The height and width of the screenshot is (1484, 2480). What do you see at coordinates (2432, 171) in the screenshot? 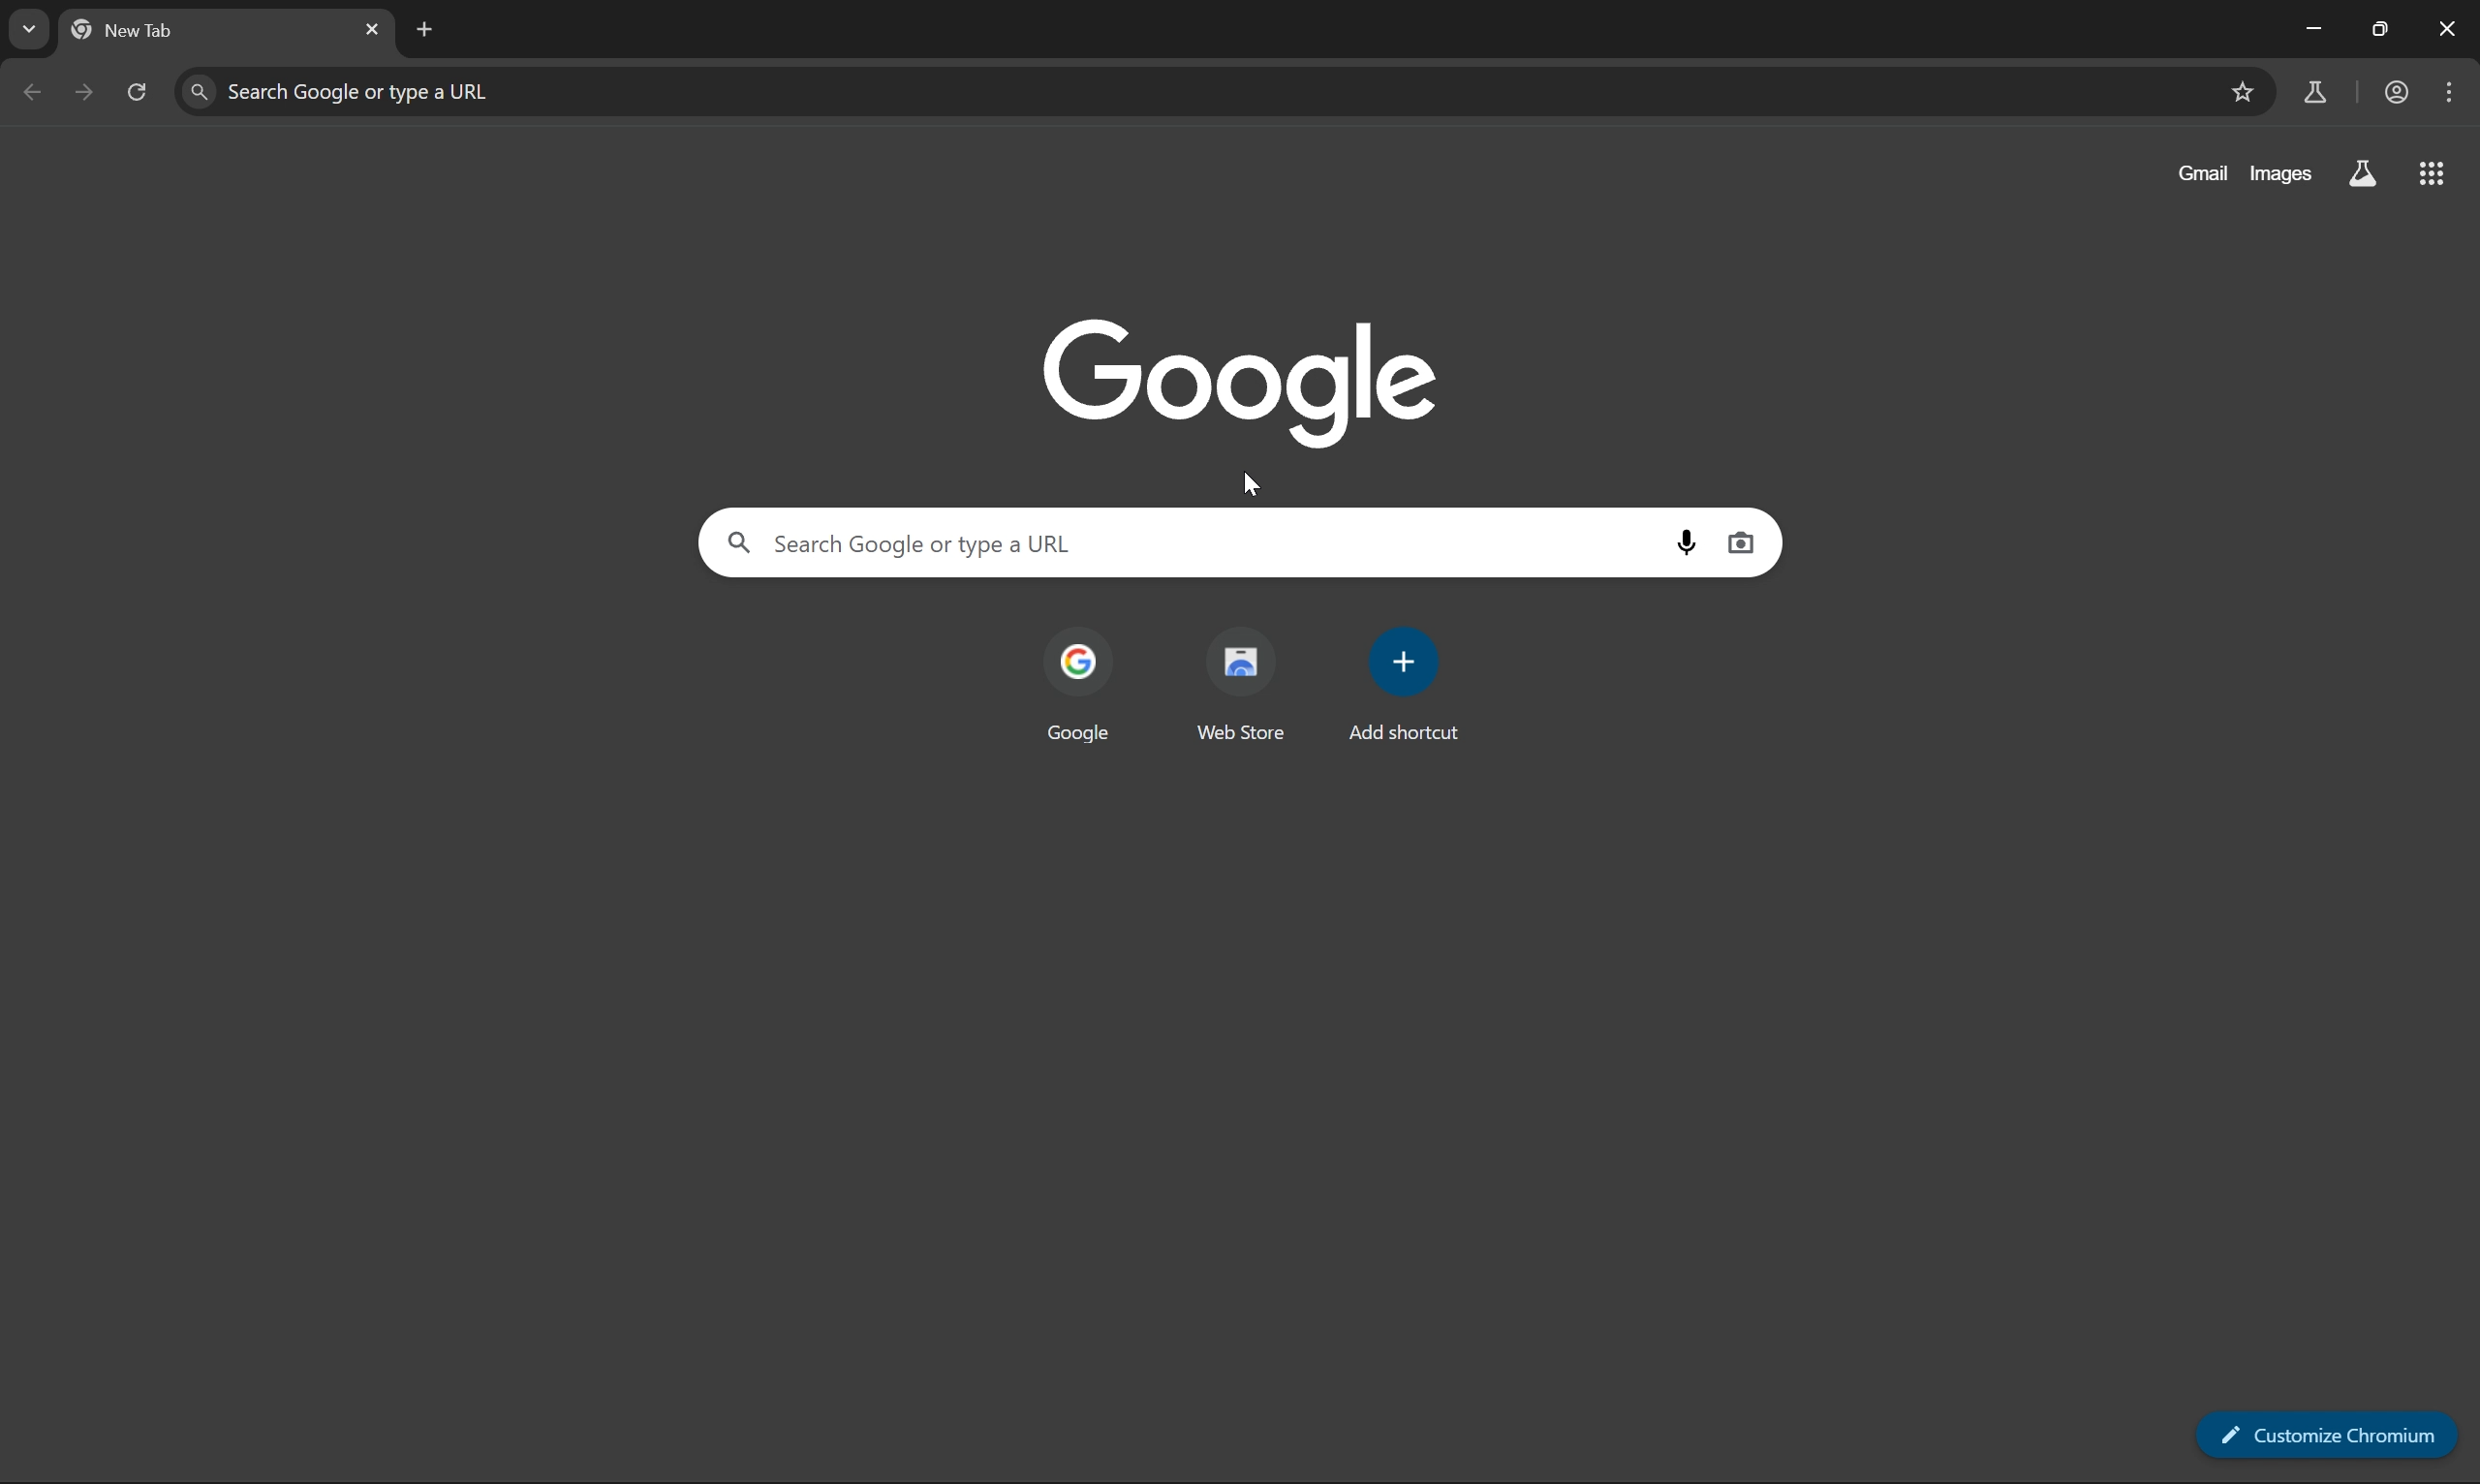
I see `apps` at bounding box center [2432, 171].